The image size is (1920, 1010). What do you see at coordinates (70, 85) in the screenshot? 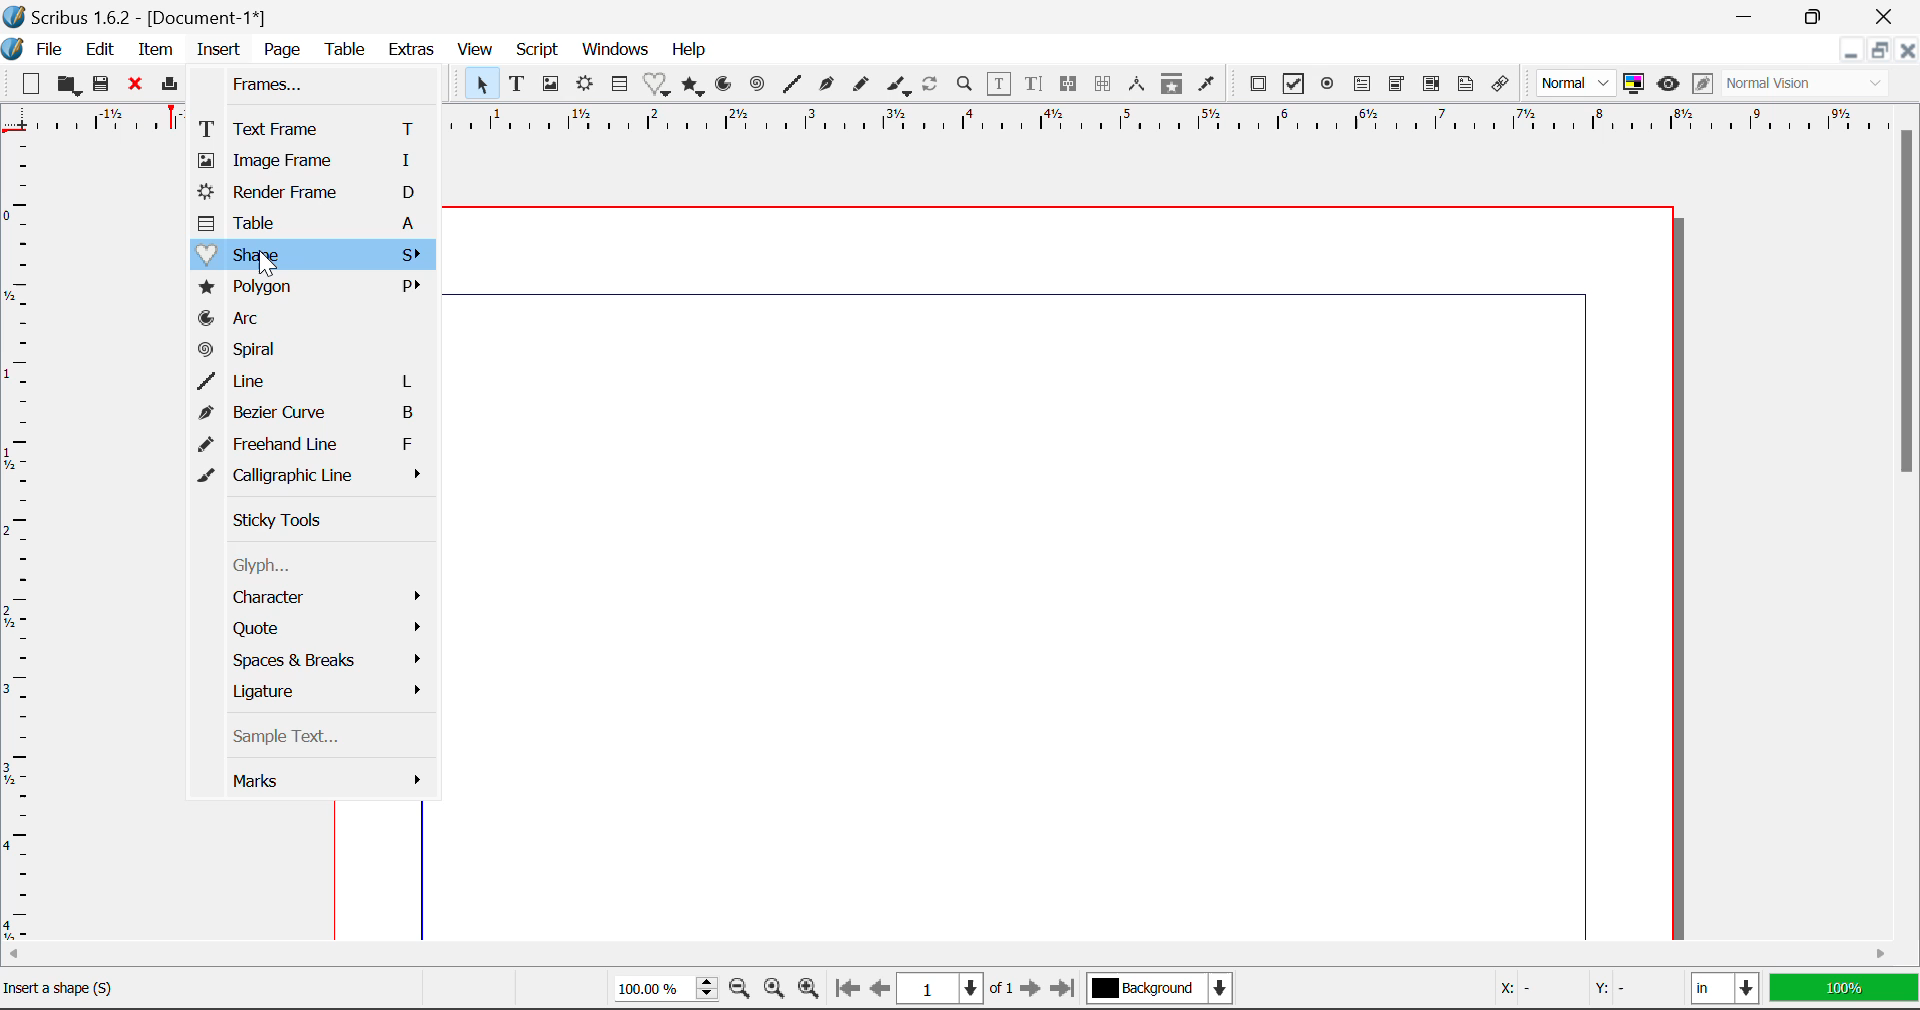
I see `Open` at bounding box center [70, 85].